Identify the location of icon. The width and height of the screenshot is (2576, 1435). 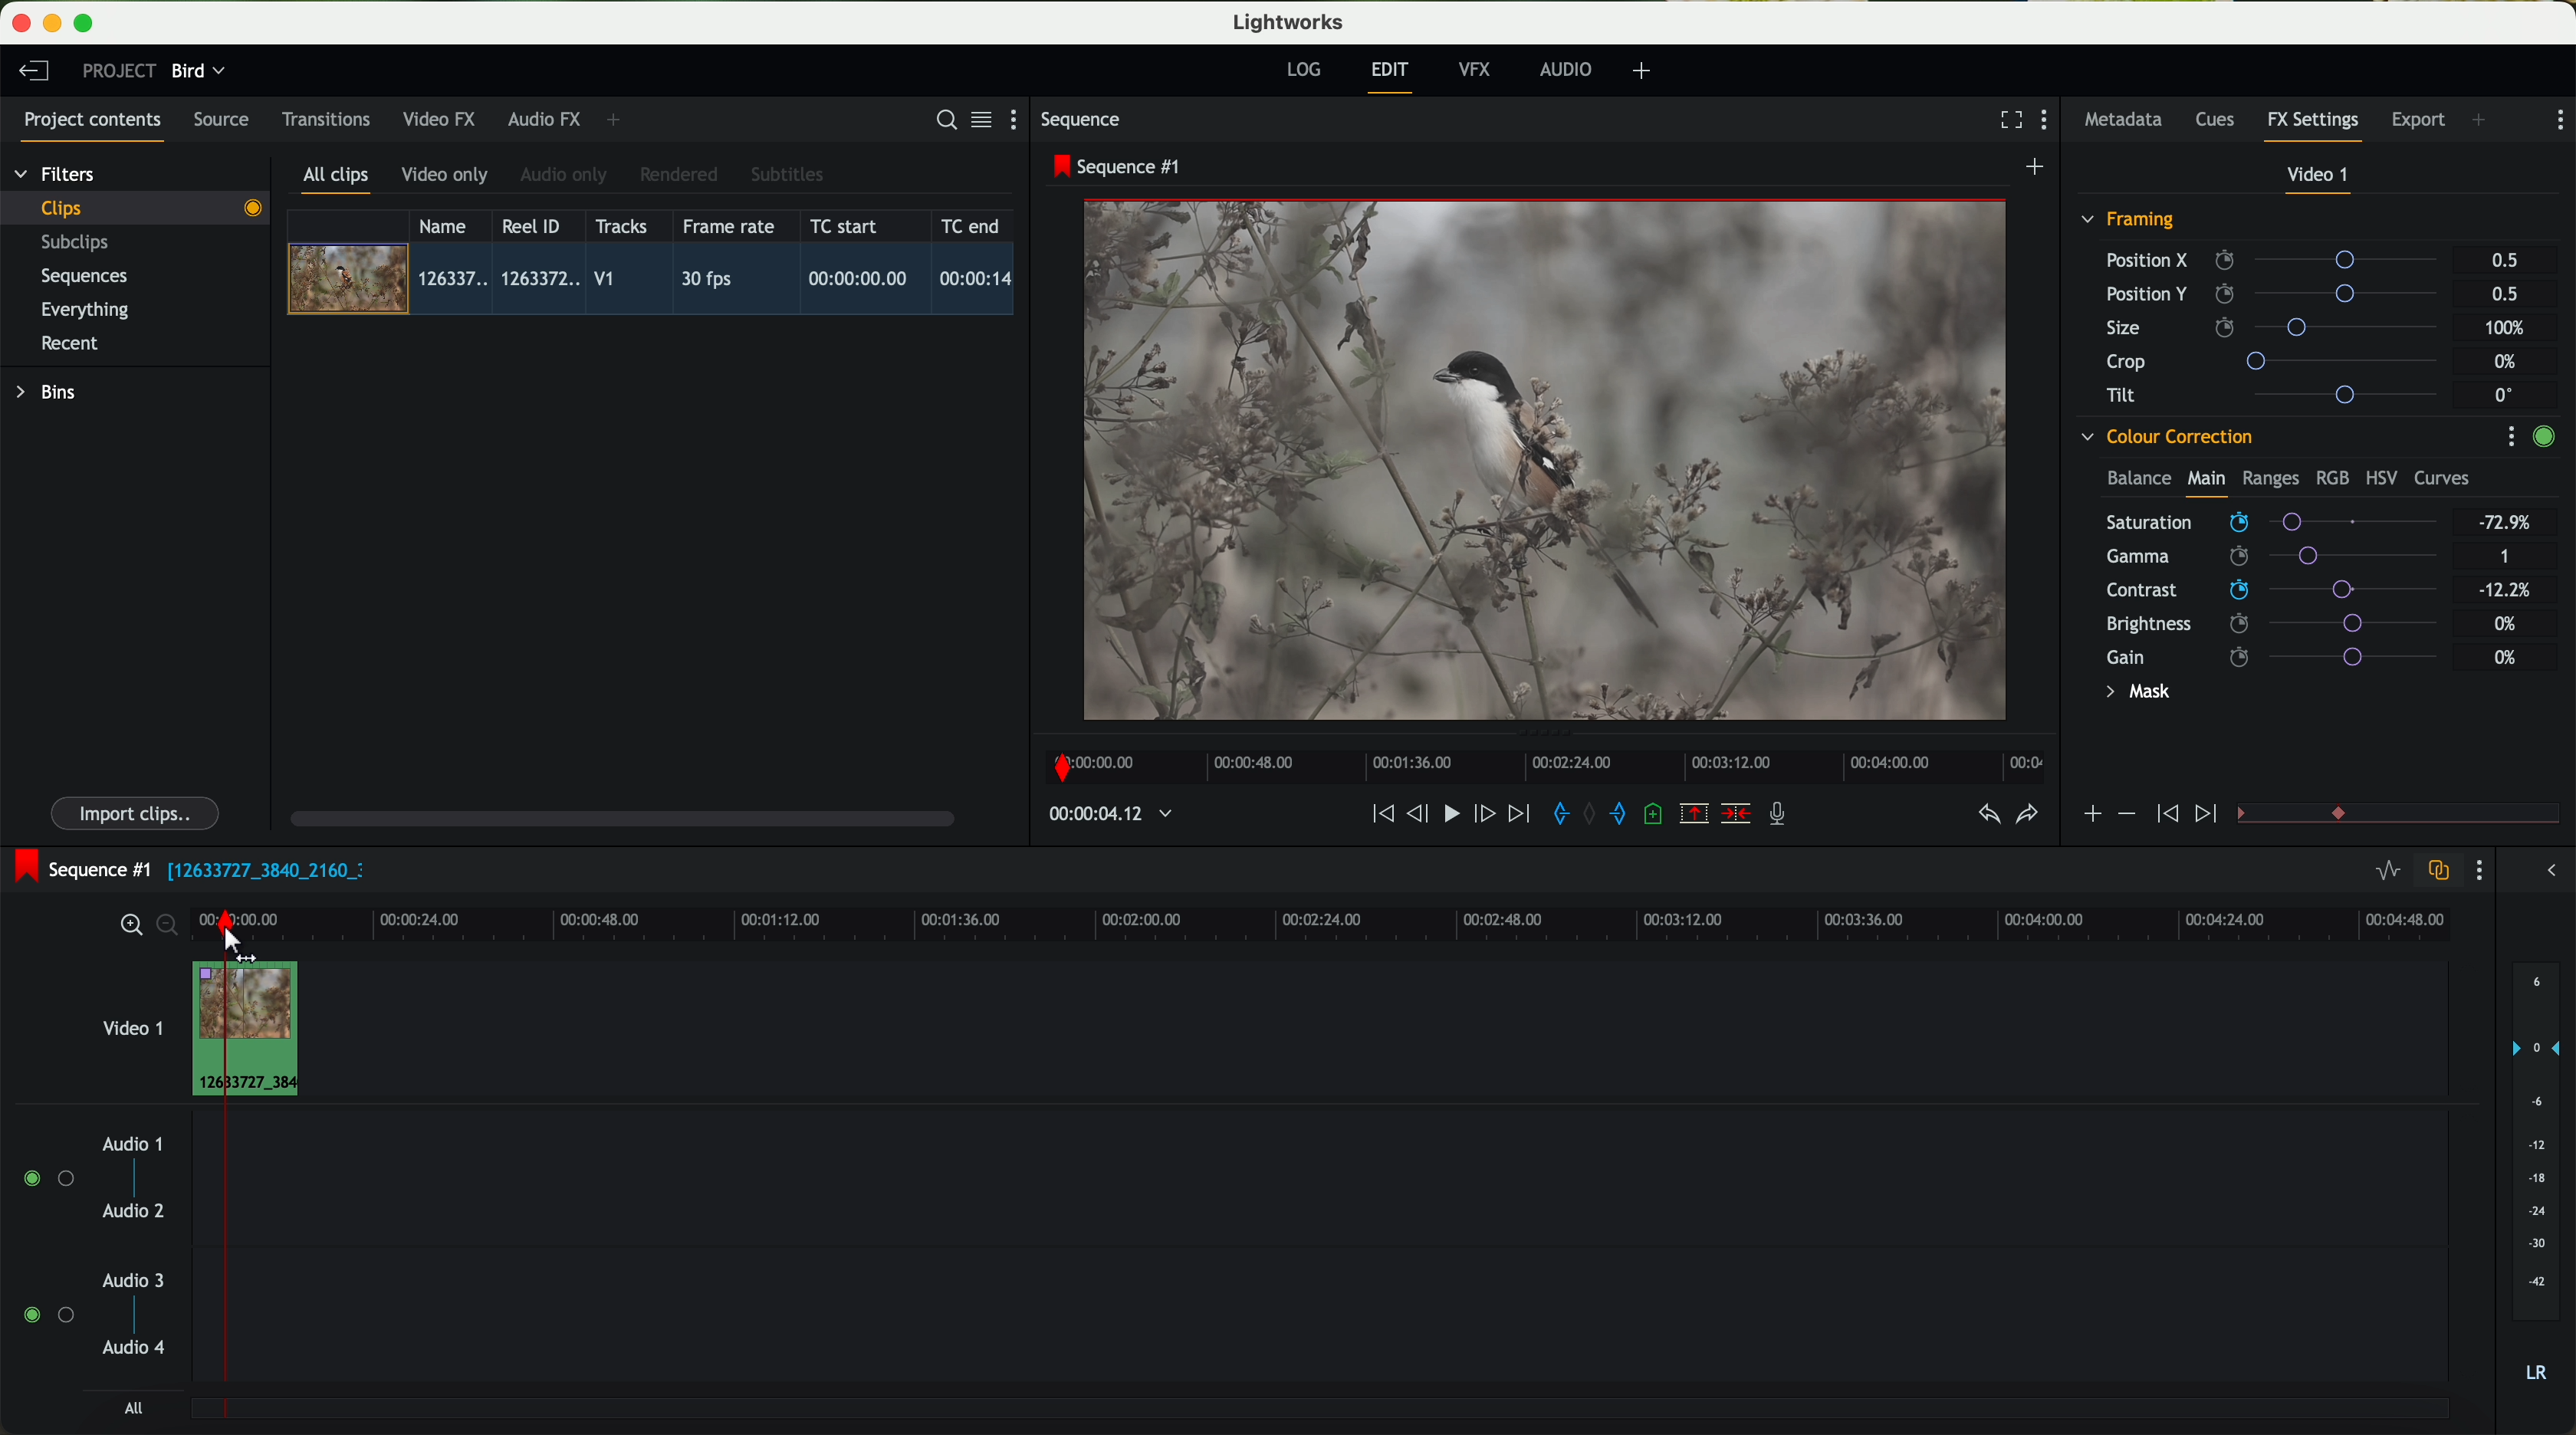
(2164, 815).